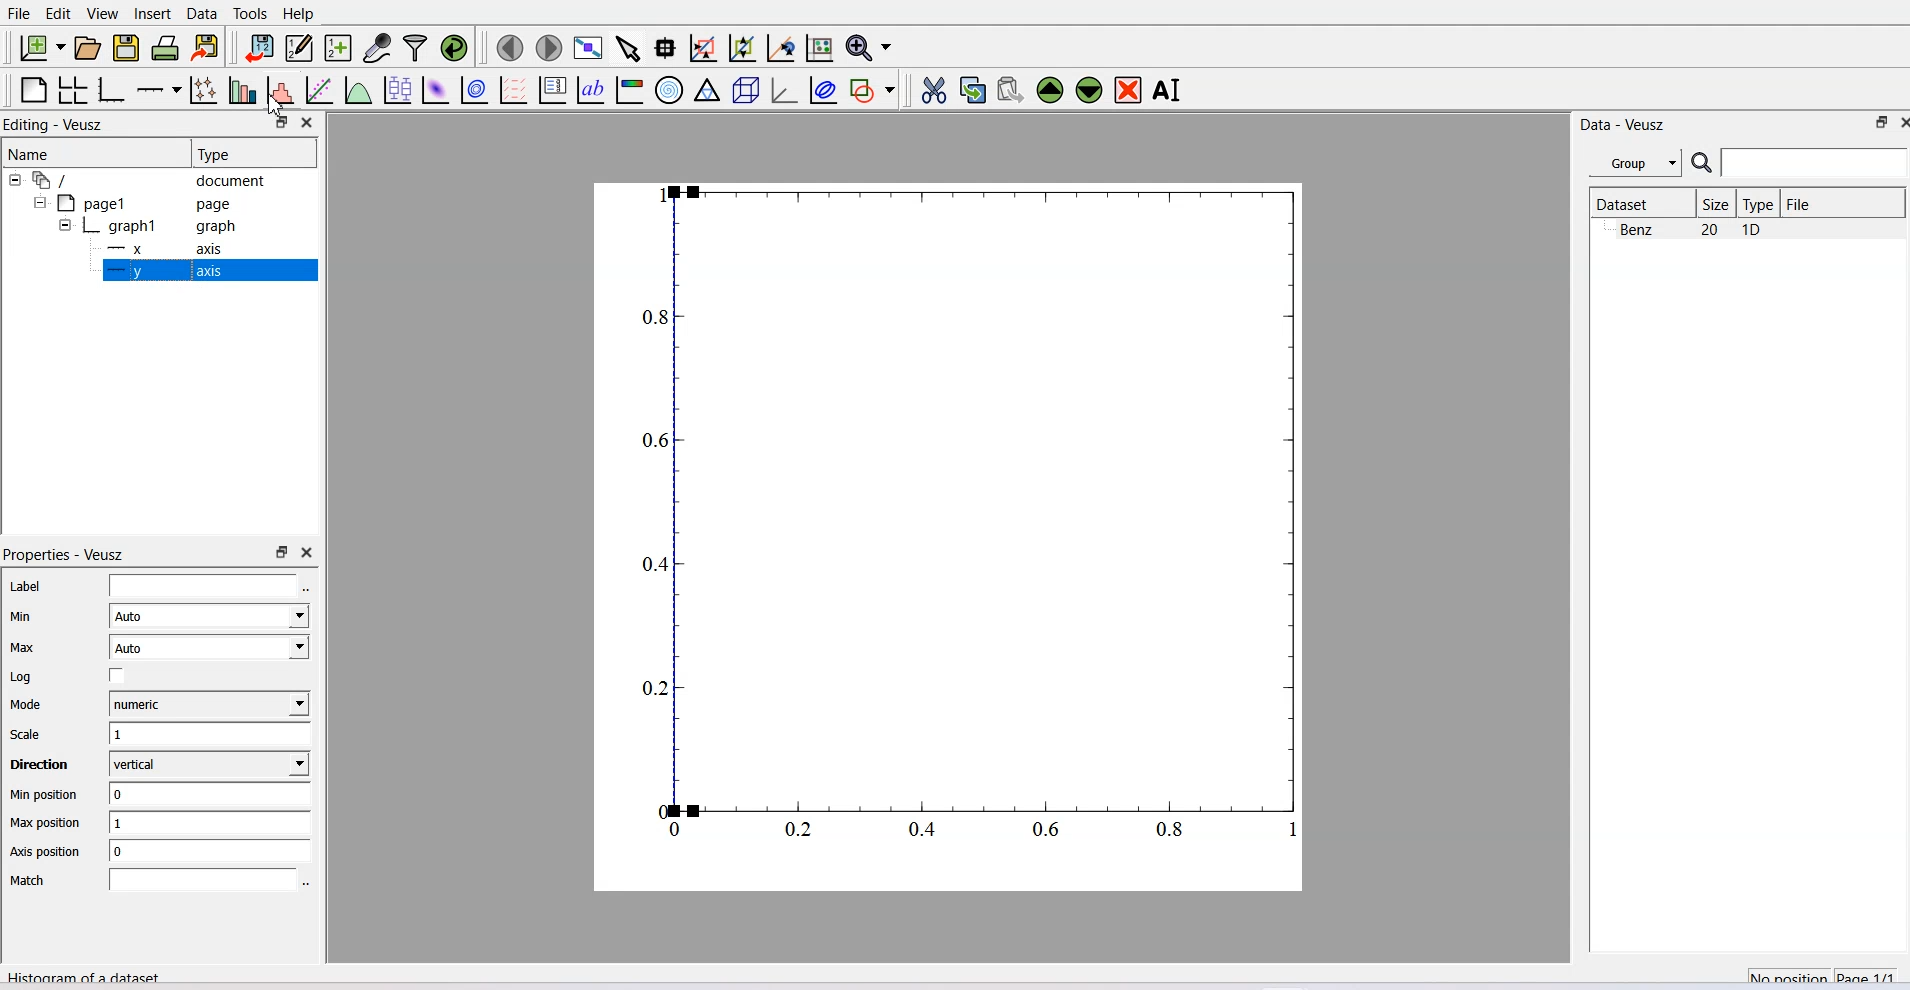 The width and height of the screenshot is (1910, 990). Describe the element at coordinates (1168, 90) in the screenshot. I see `Rename the selected widget` at that location.